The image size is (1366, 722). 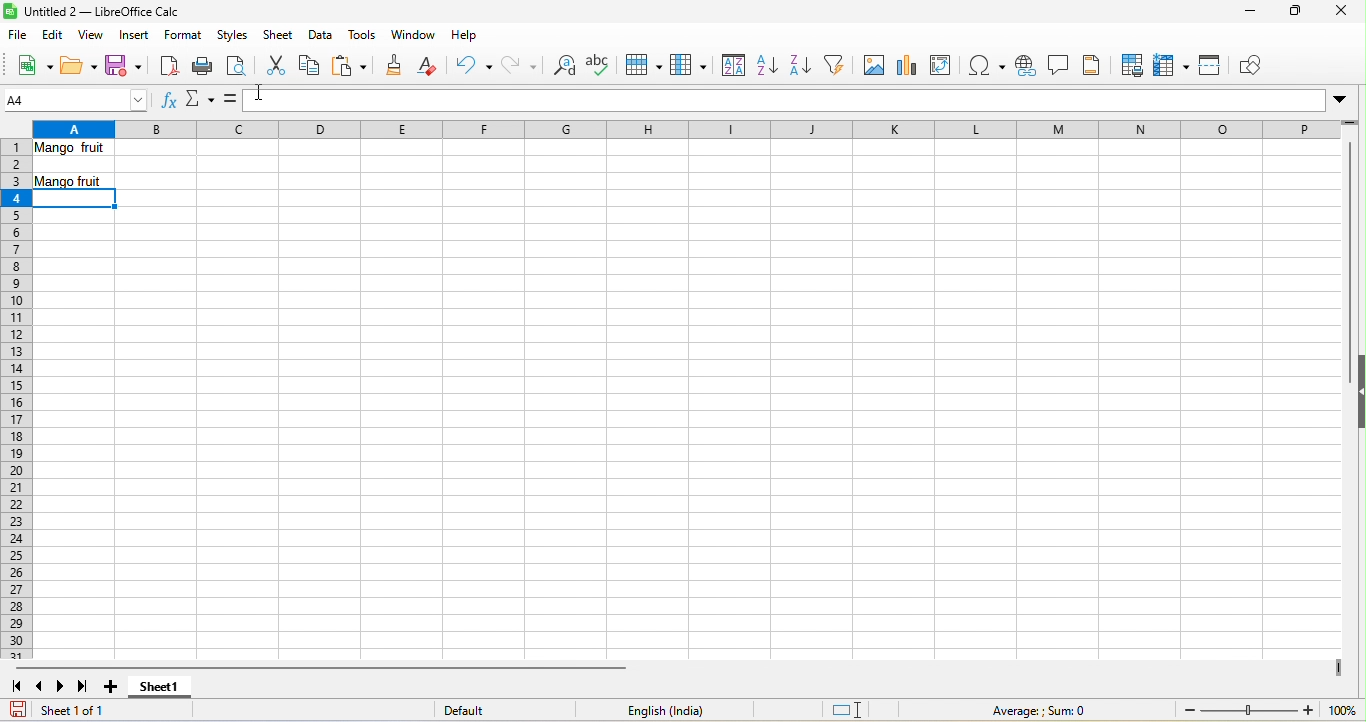 I want to click on cursor movement, so click(x=258, y=91).